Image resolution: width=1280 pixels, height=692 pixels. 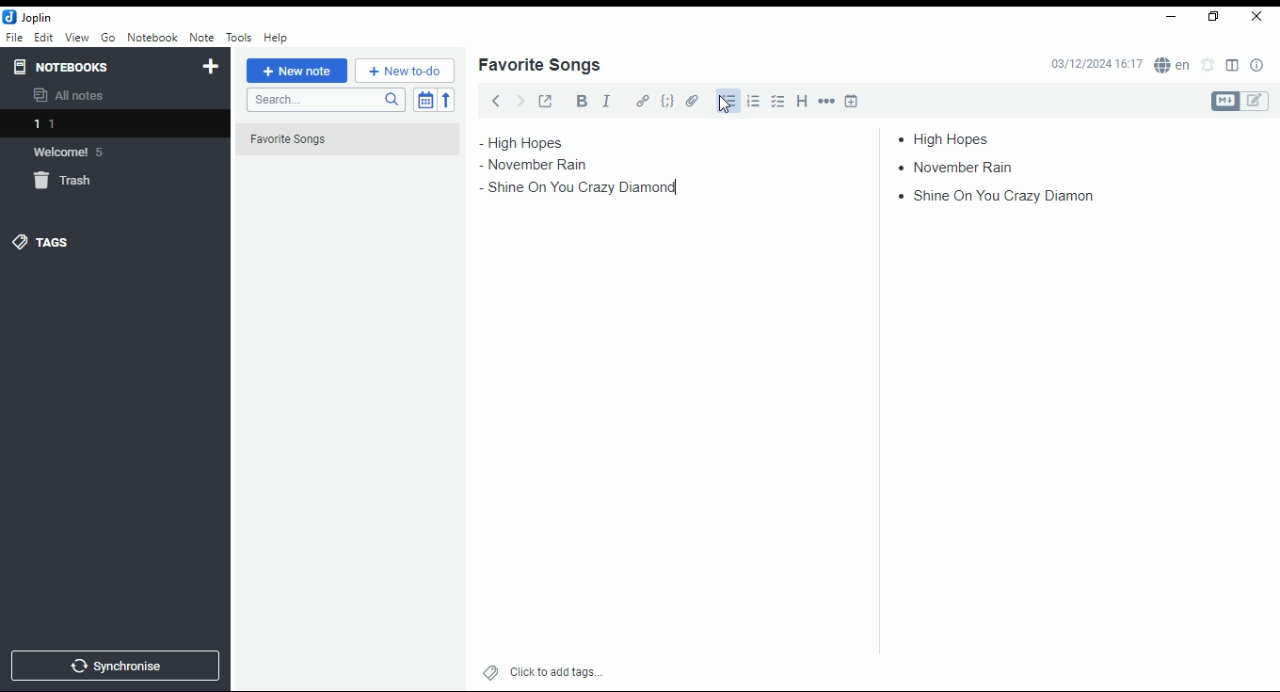 I want to click on reverse sort order, so click(x=446, y=100).